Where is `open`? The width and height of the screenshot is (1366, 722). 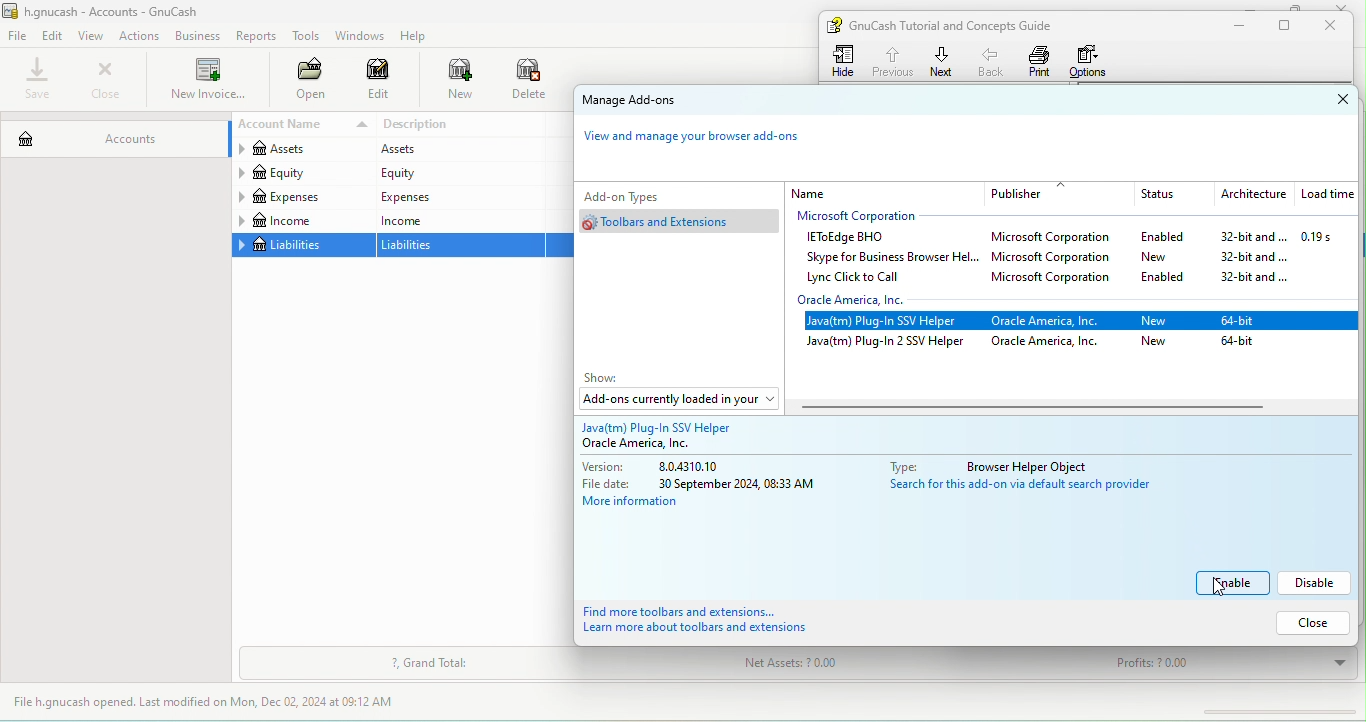
open is located at coordinates (305, 81).